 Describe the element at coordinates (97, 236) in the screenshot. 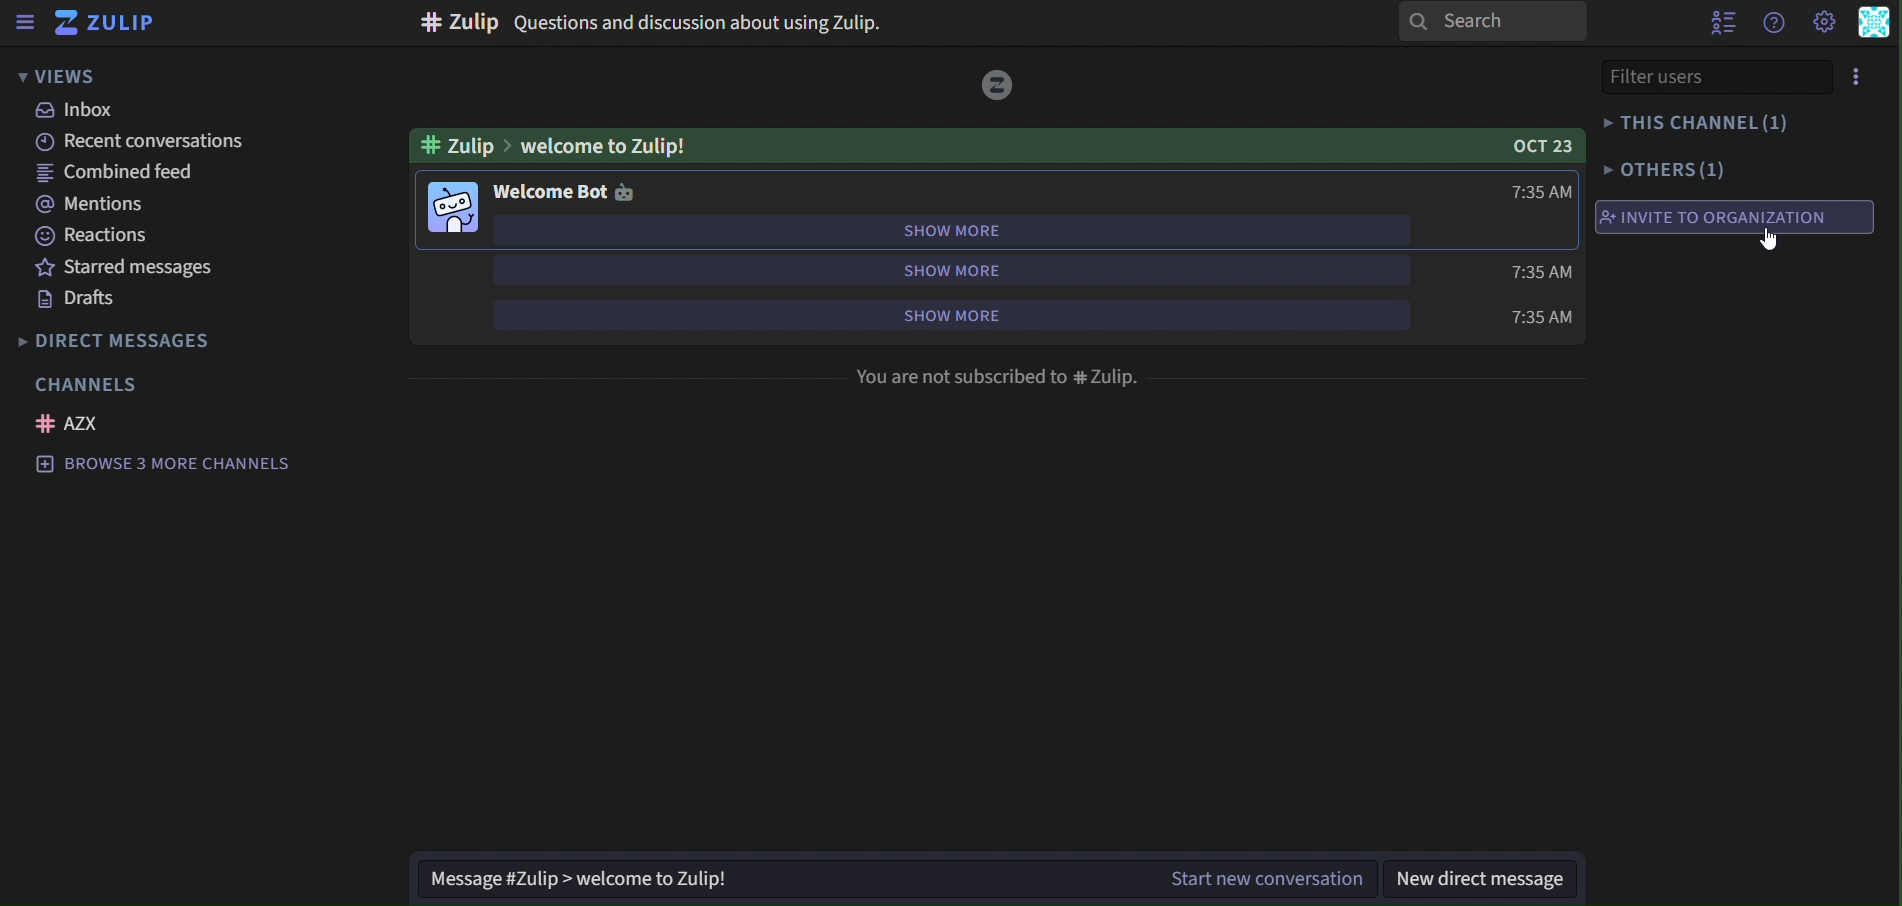

I see `reactions` at that location.